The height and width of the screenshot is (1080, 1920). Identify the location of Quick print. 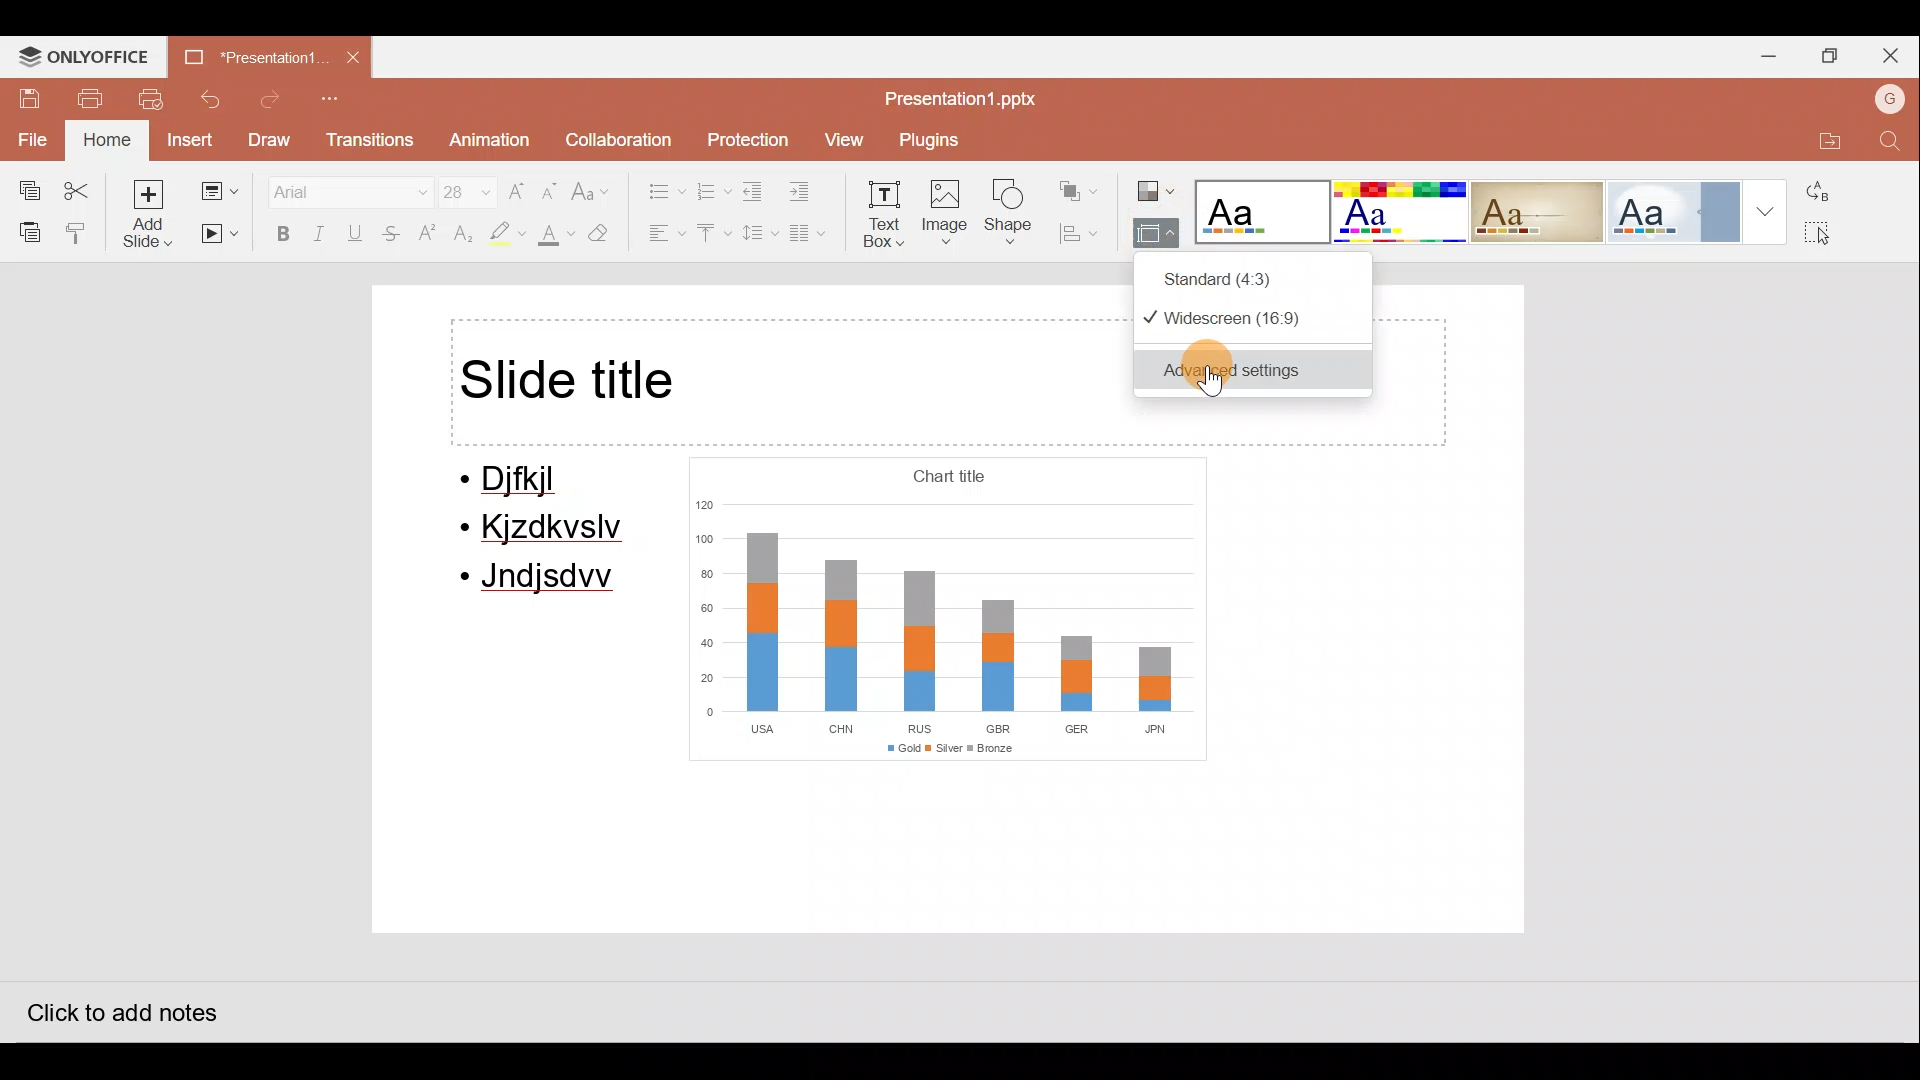
(155, 100).